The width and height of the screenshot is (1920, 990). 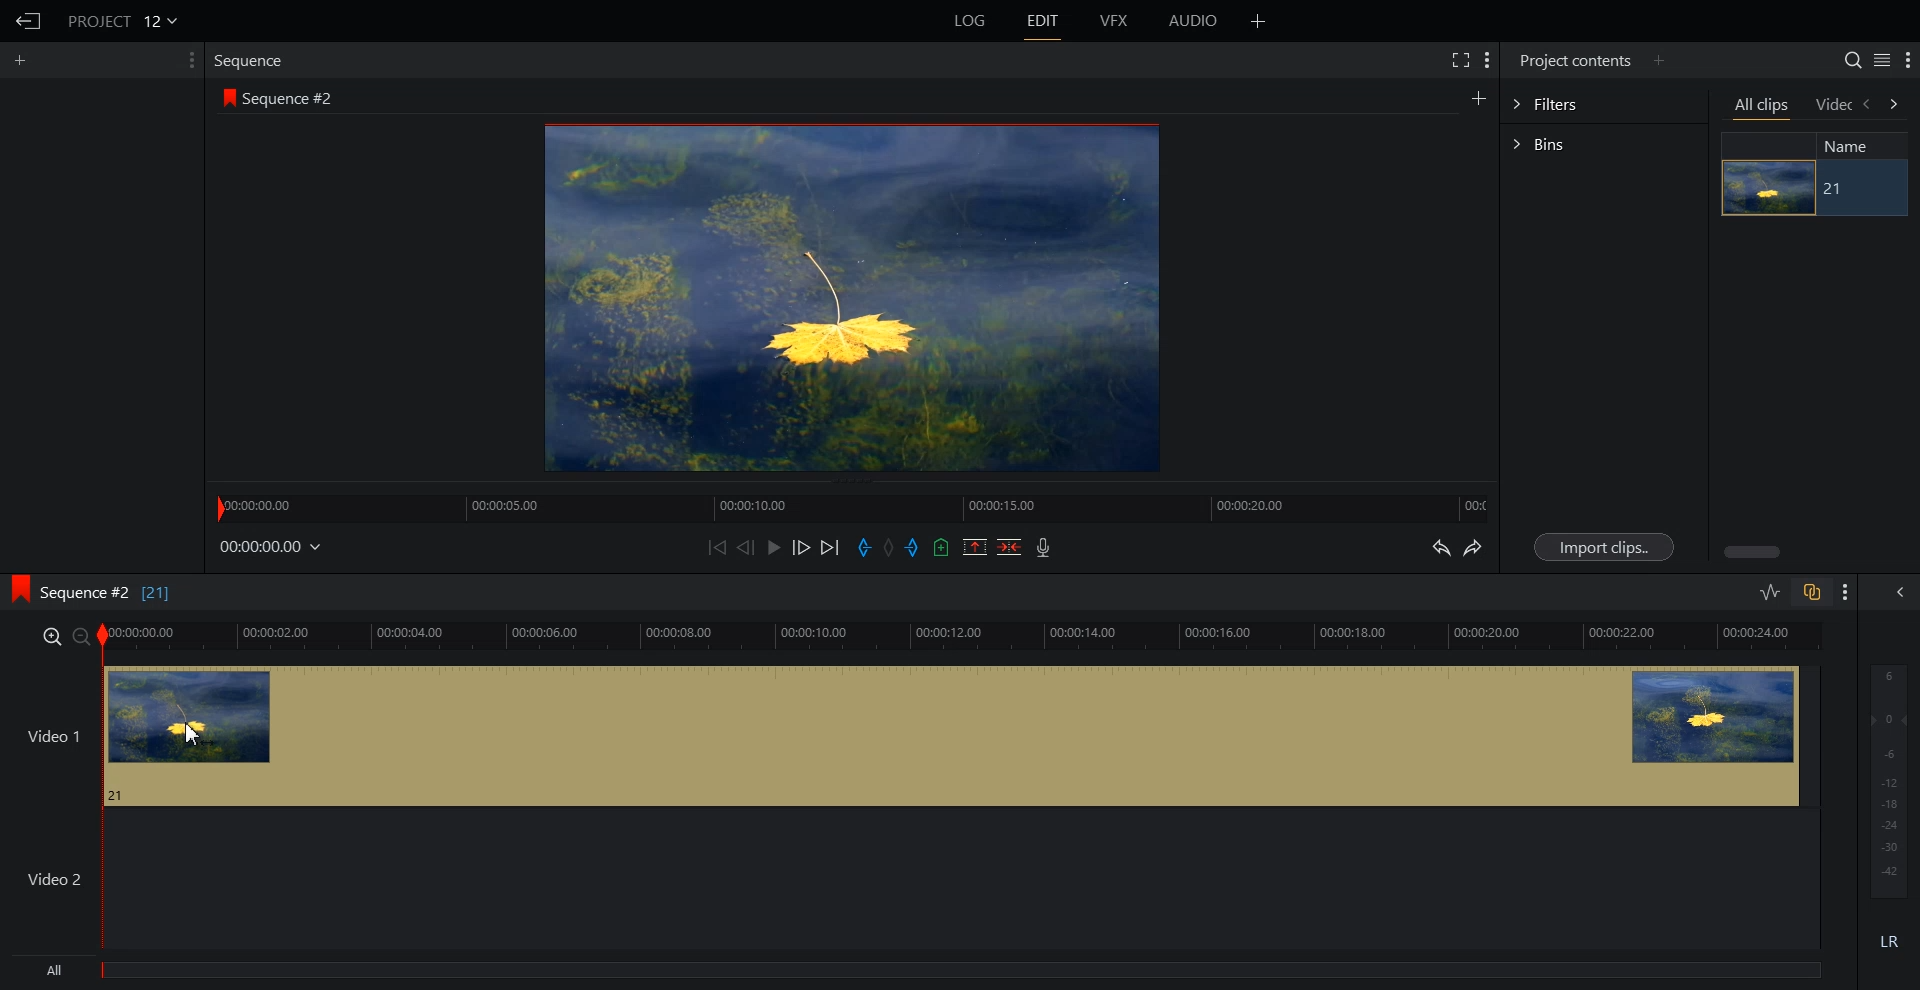 What do you see at coordinates (294, 98) in the screenshot?
I see `Sequence #2` at bounding box center [294, 98].